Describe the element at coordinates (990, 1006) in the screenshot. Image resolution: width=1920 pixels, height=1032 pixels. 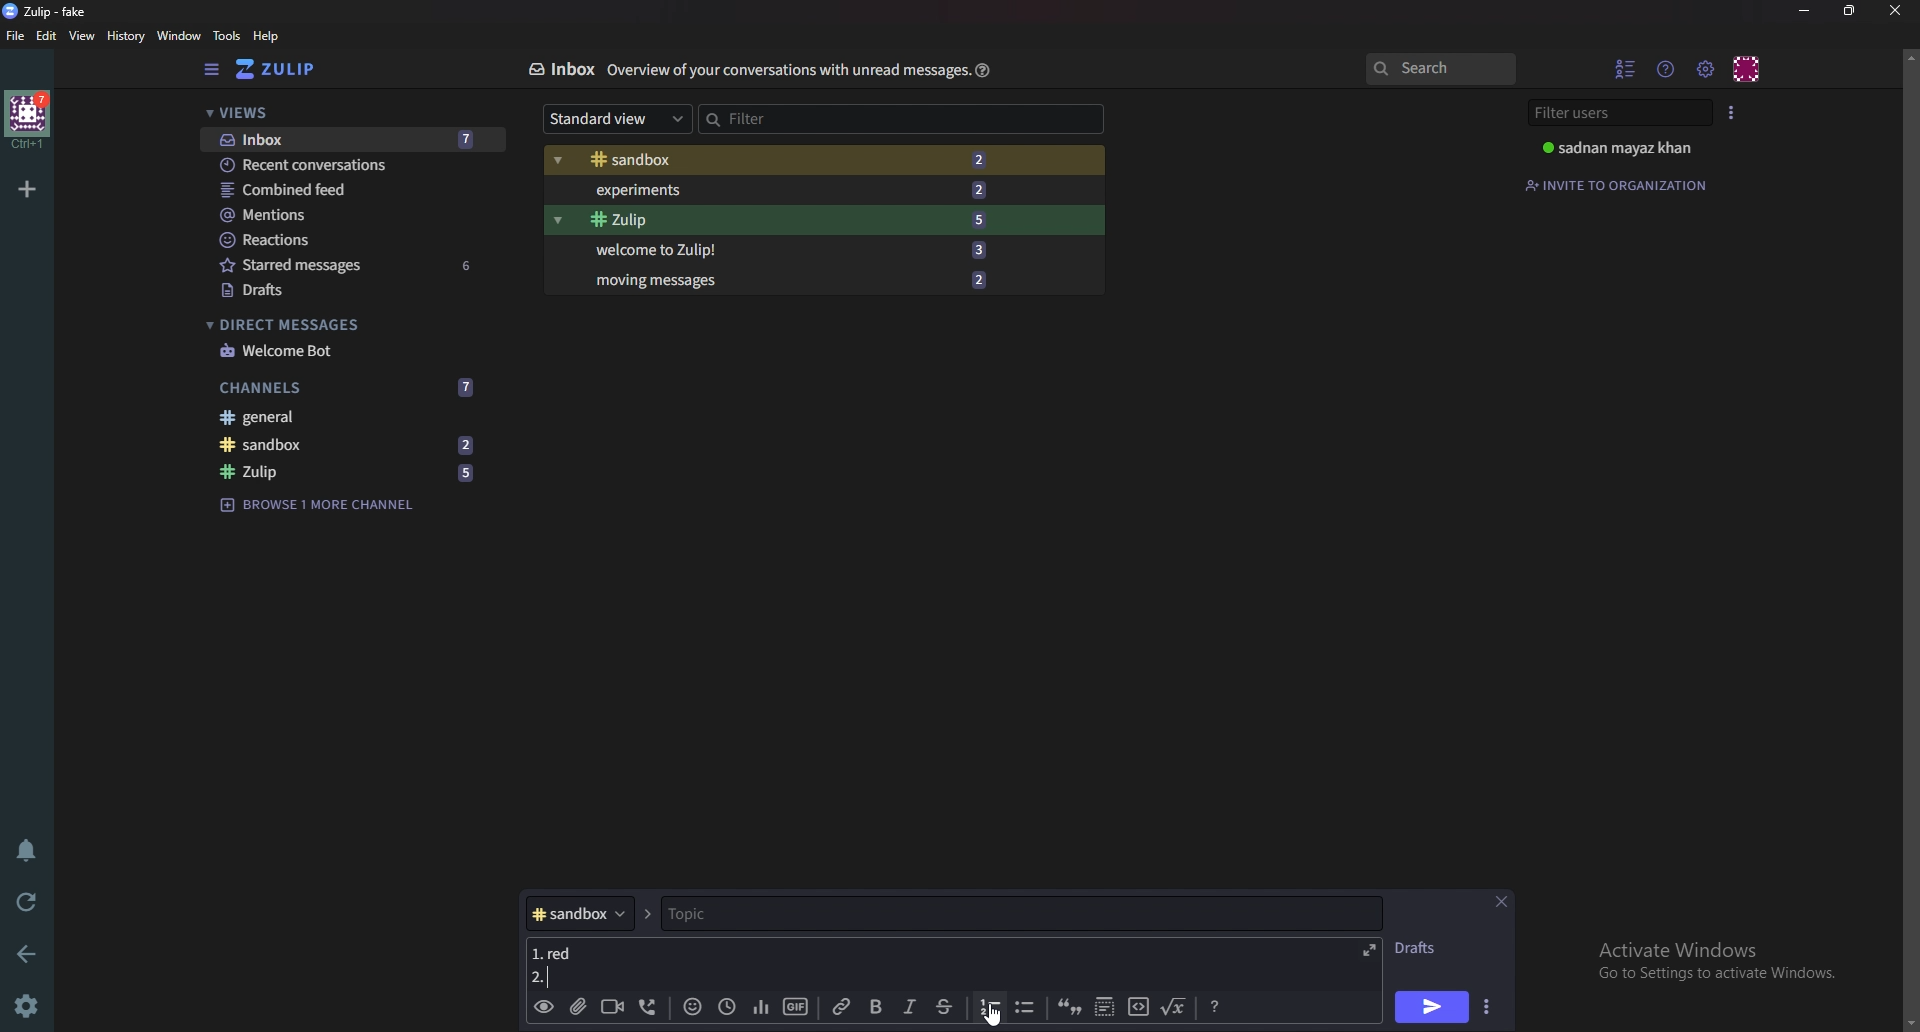
I see `number list` at that location.